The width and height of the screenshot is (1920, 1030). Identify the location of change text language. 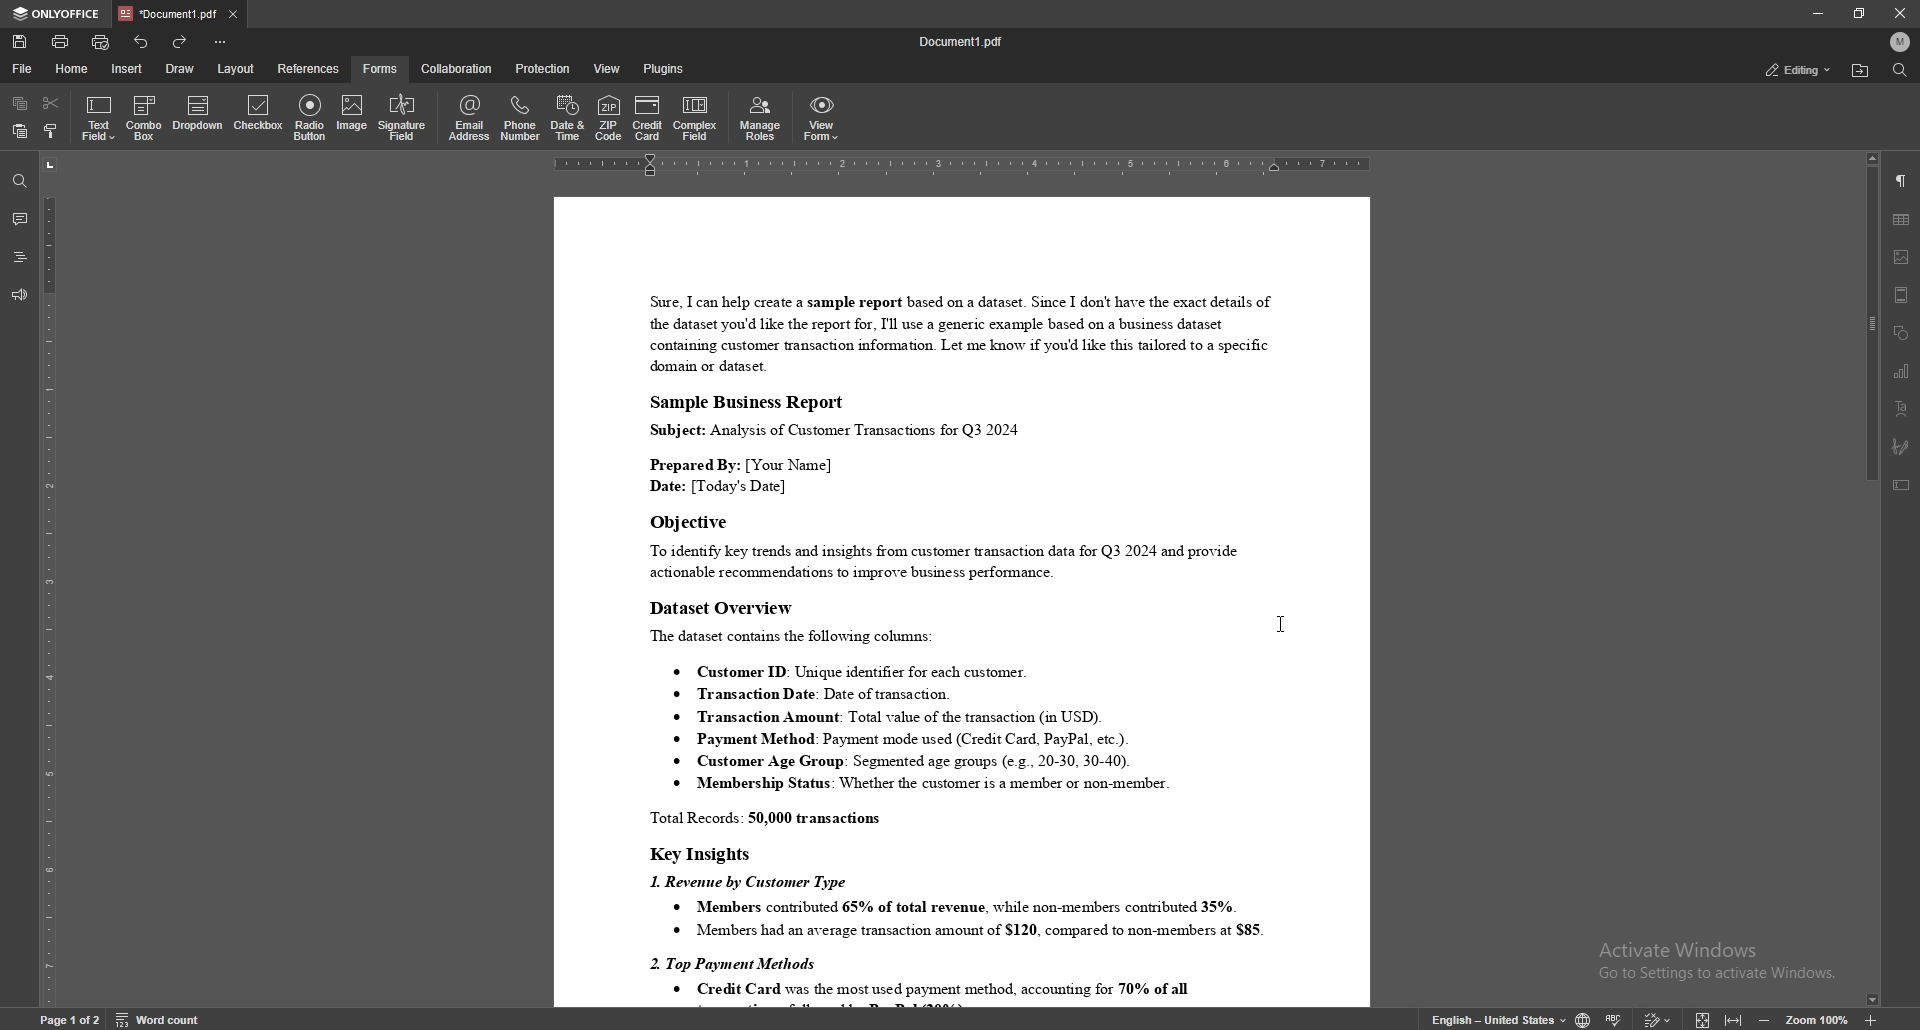
(1499, 1018).